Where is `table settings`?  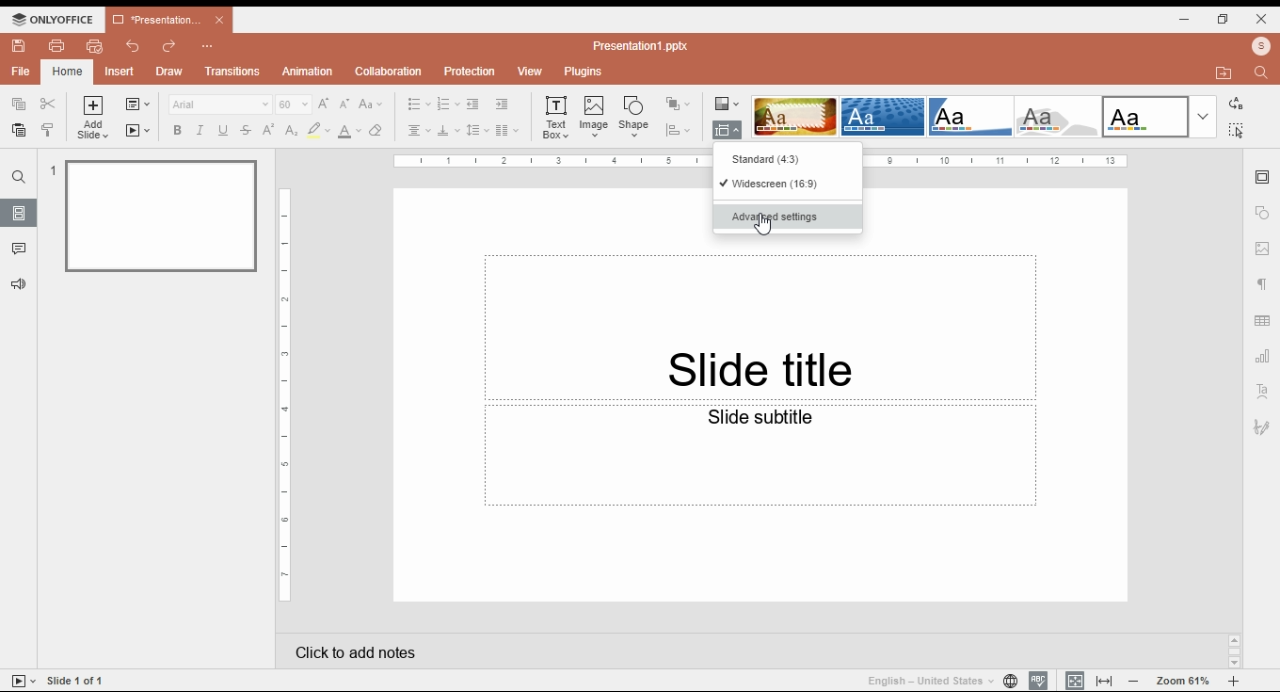
table settings is located at coordinates (1264, 323).